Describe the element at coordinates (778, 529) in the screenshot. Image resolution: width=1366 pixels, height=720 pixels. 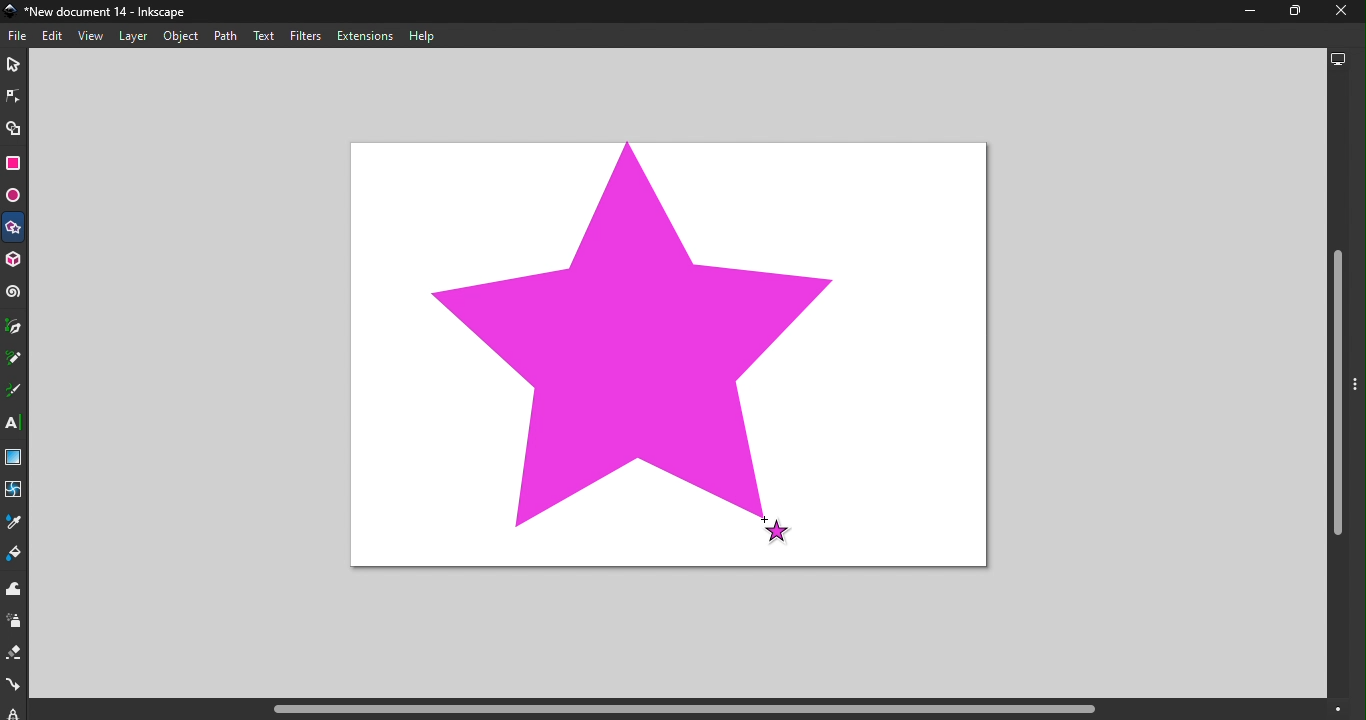
I see `Cursor` at that location.